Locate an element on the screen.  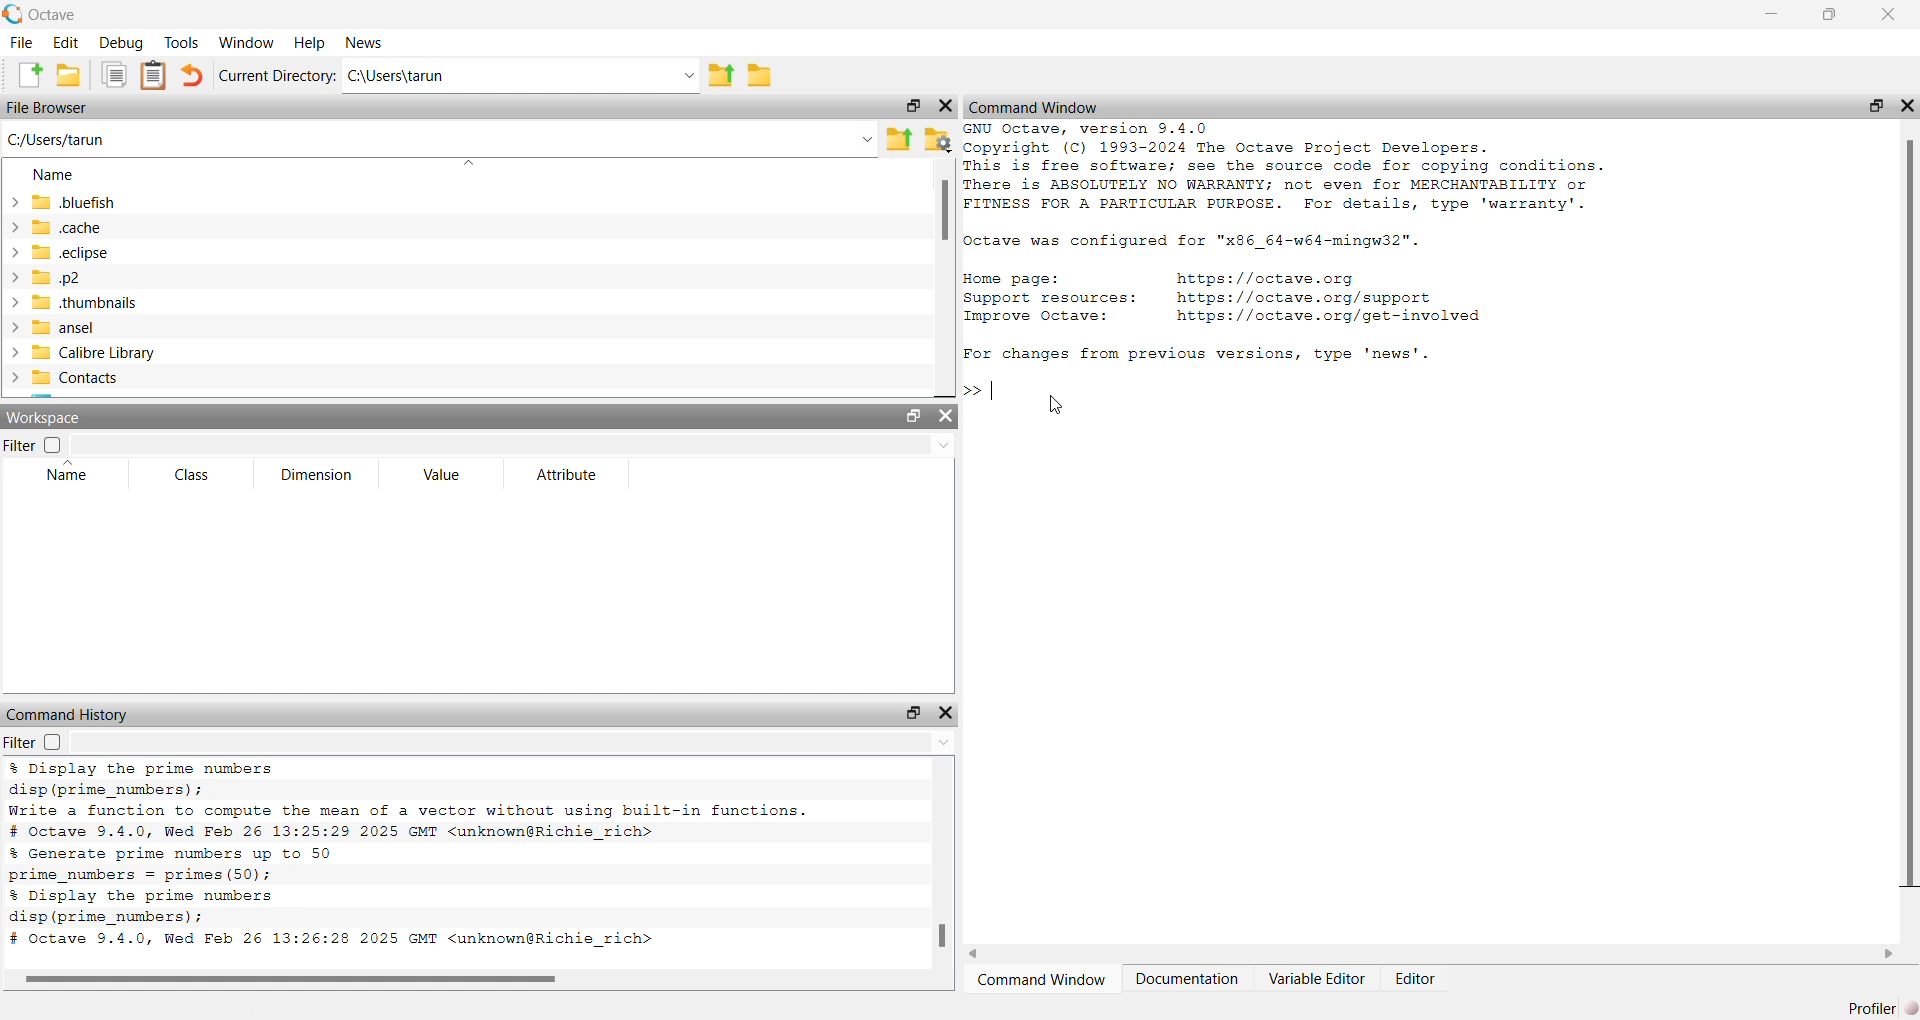
.bluefish is located at coordinates (74, 203).